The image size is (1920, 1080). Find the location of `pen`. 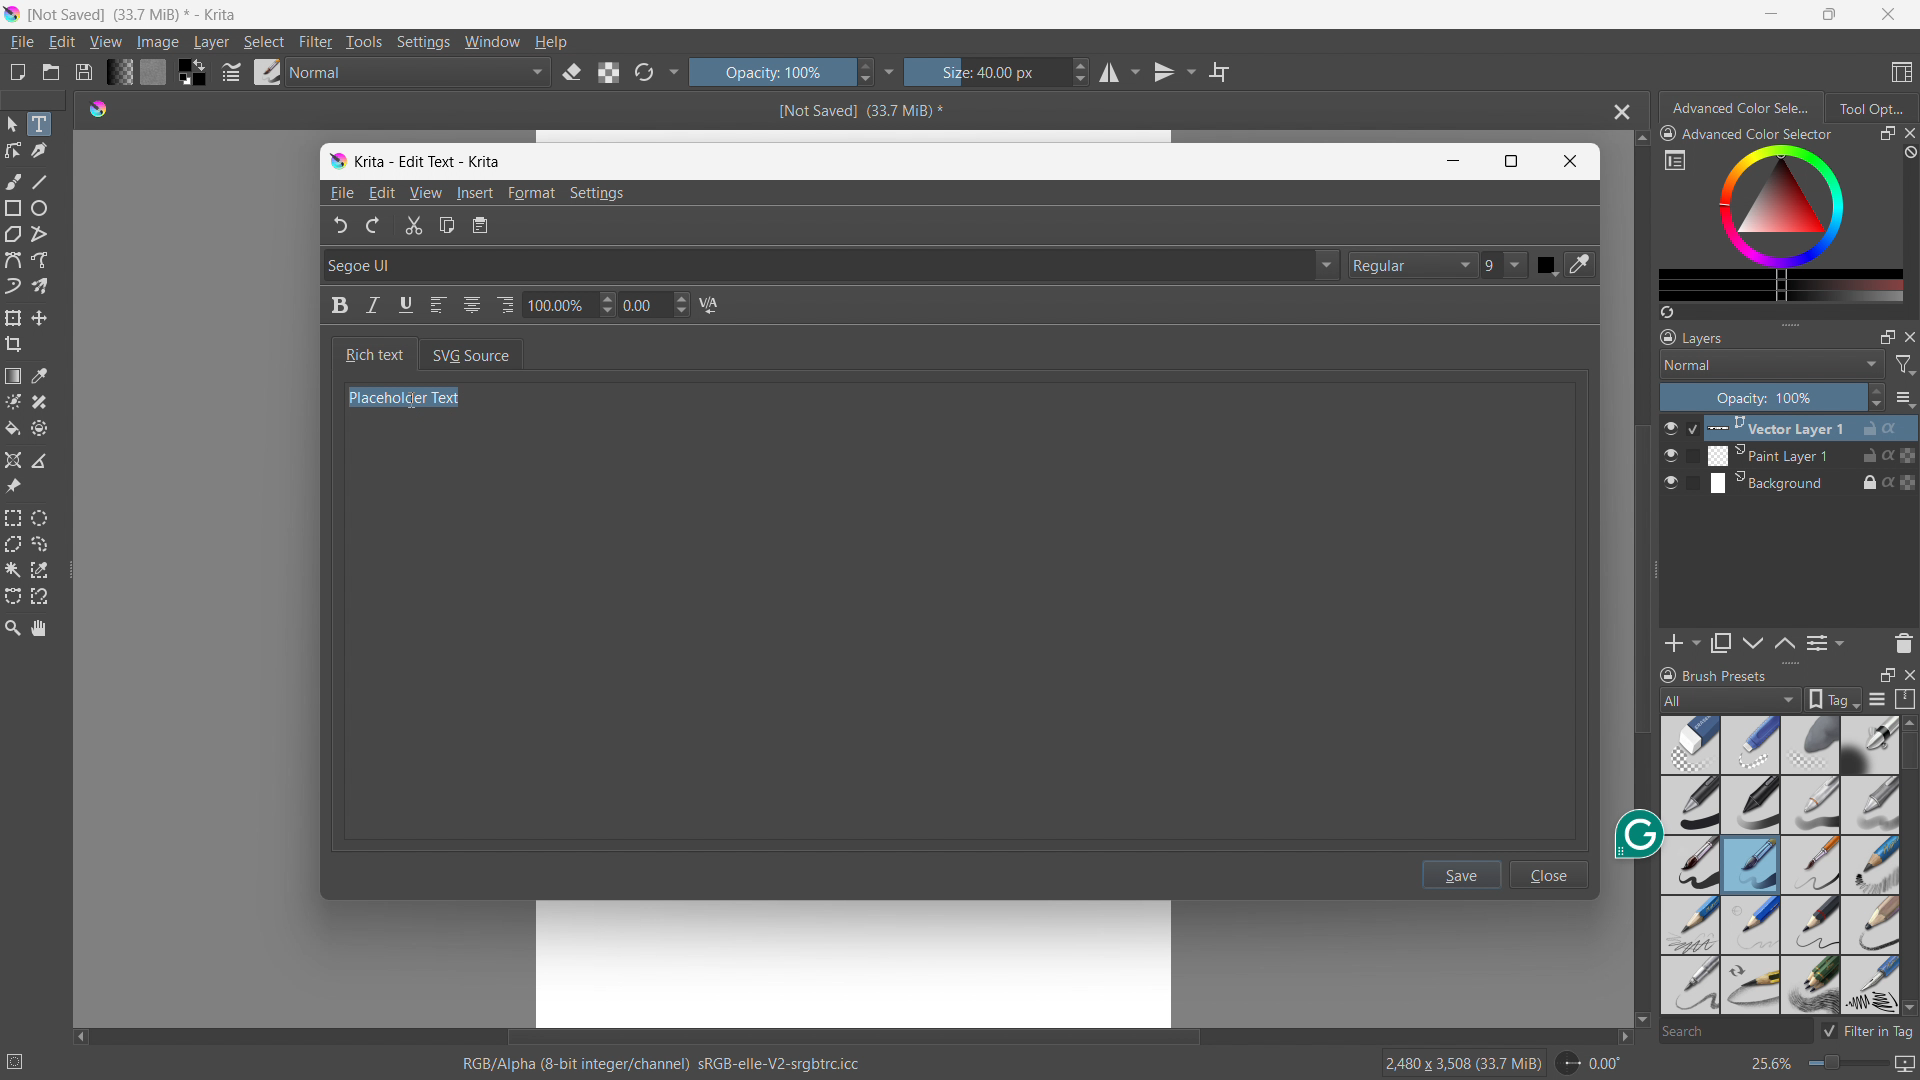

pen is located at coordinates (1751, 805).